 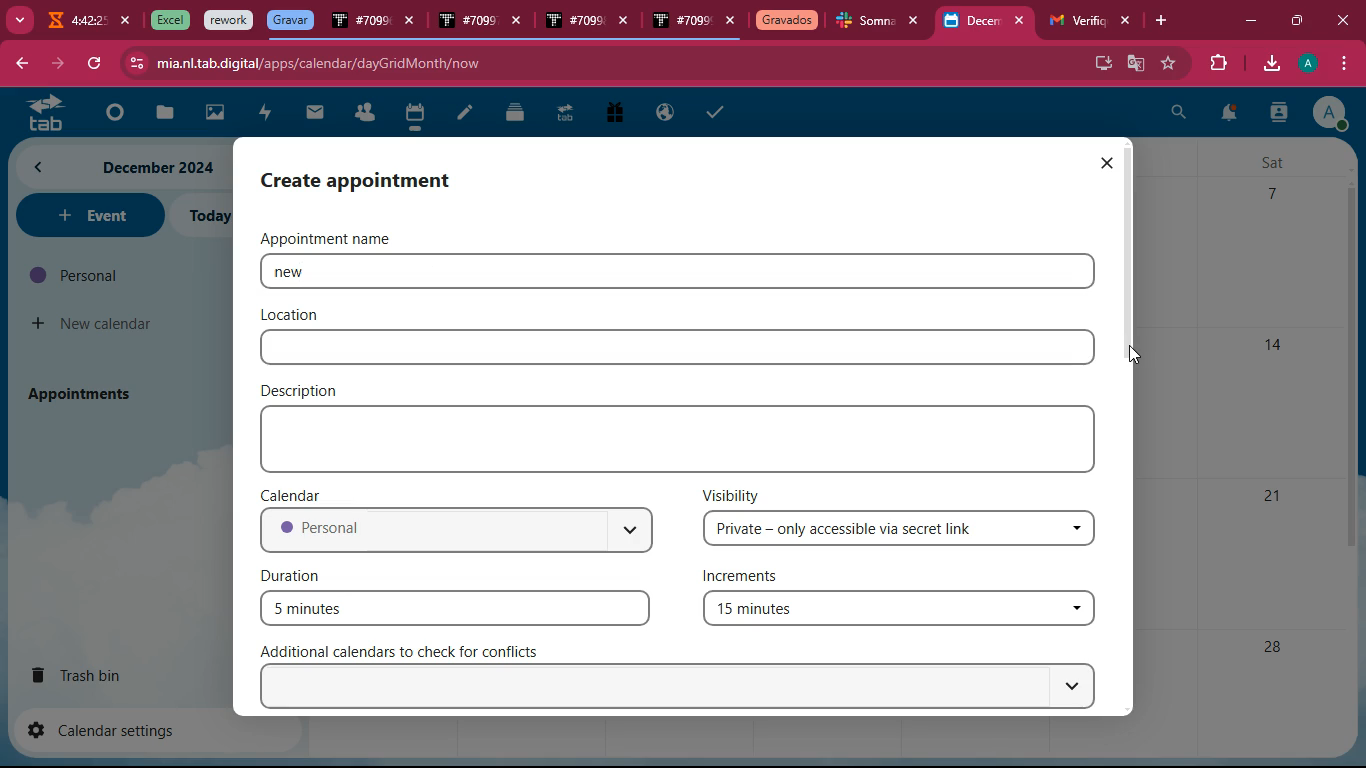 What do you see at coordinates (377, 179) in the screenshot?
I see `create appointment` at bounding box center [377, 179].